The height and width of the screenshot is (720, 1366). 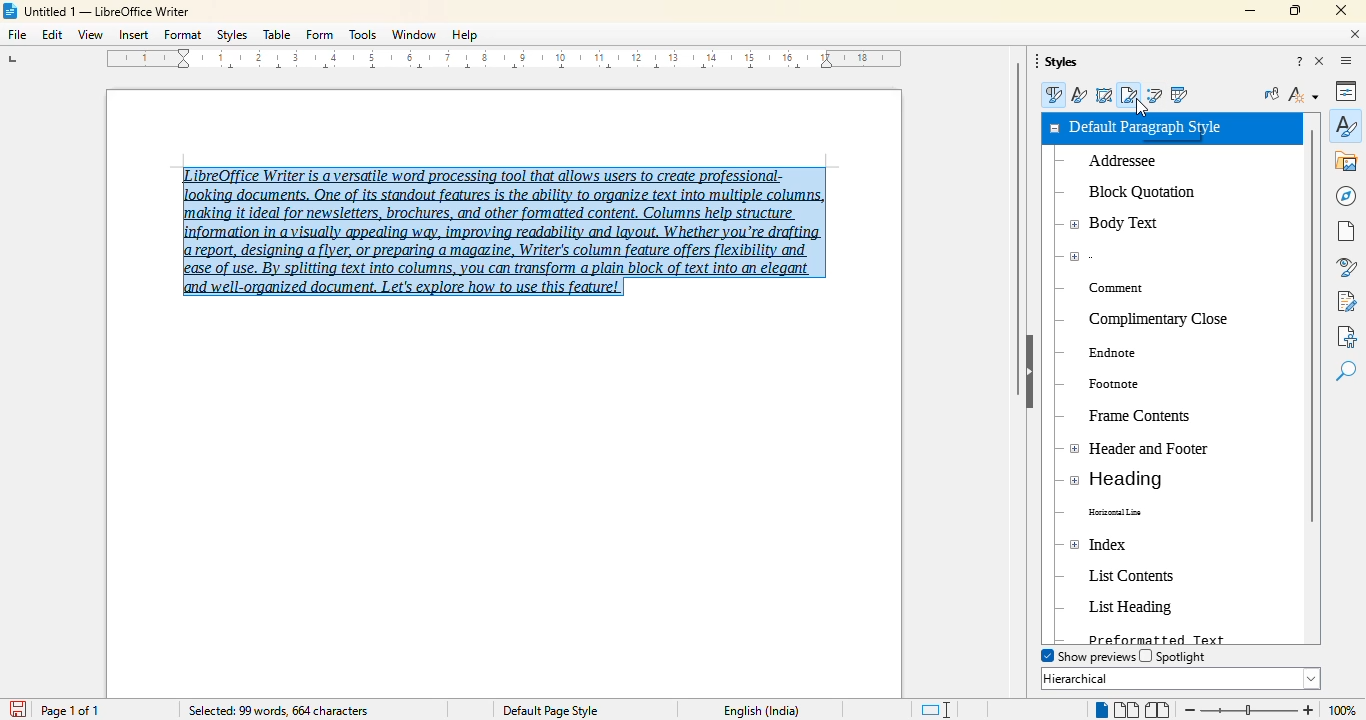 I want to click on Default Paragraph Style, so click(x=1152, y=129).